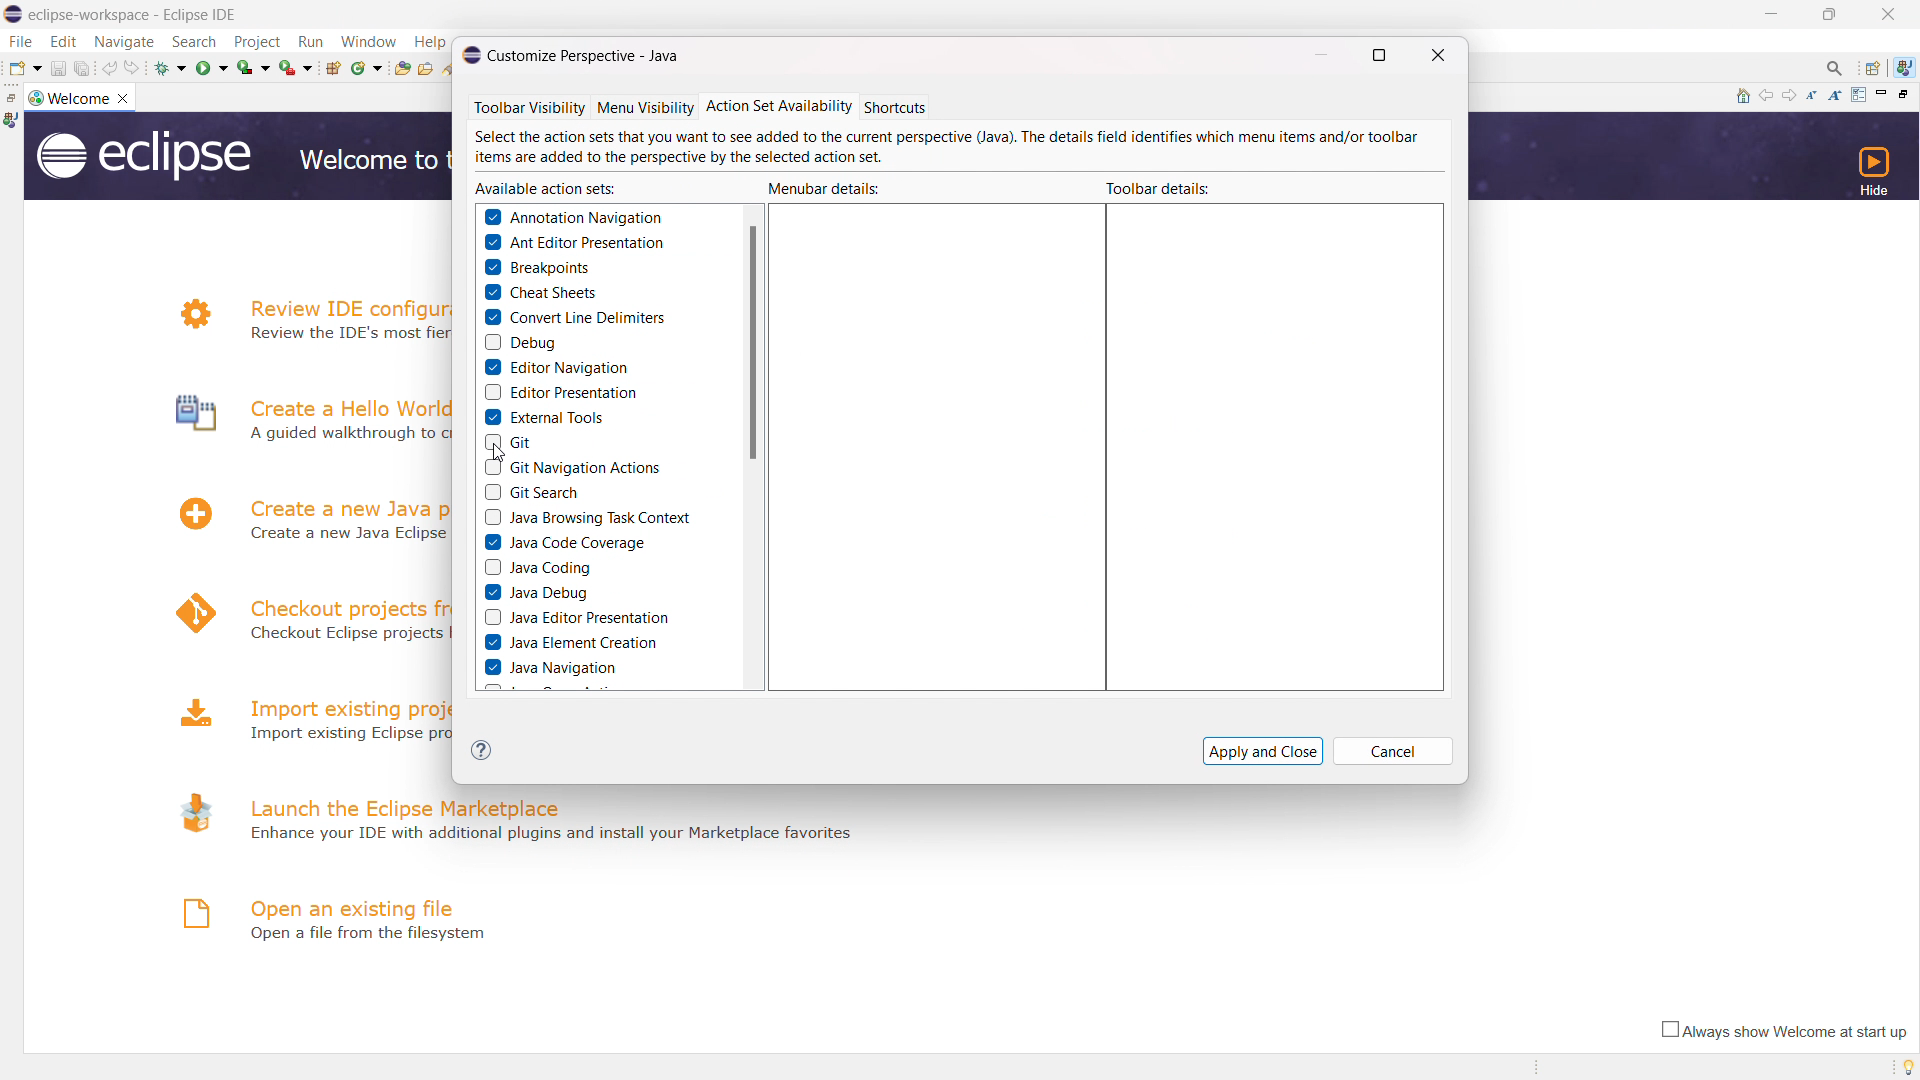  I want to click on edit, so click(63, 41).